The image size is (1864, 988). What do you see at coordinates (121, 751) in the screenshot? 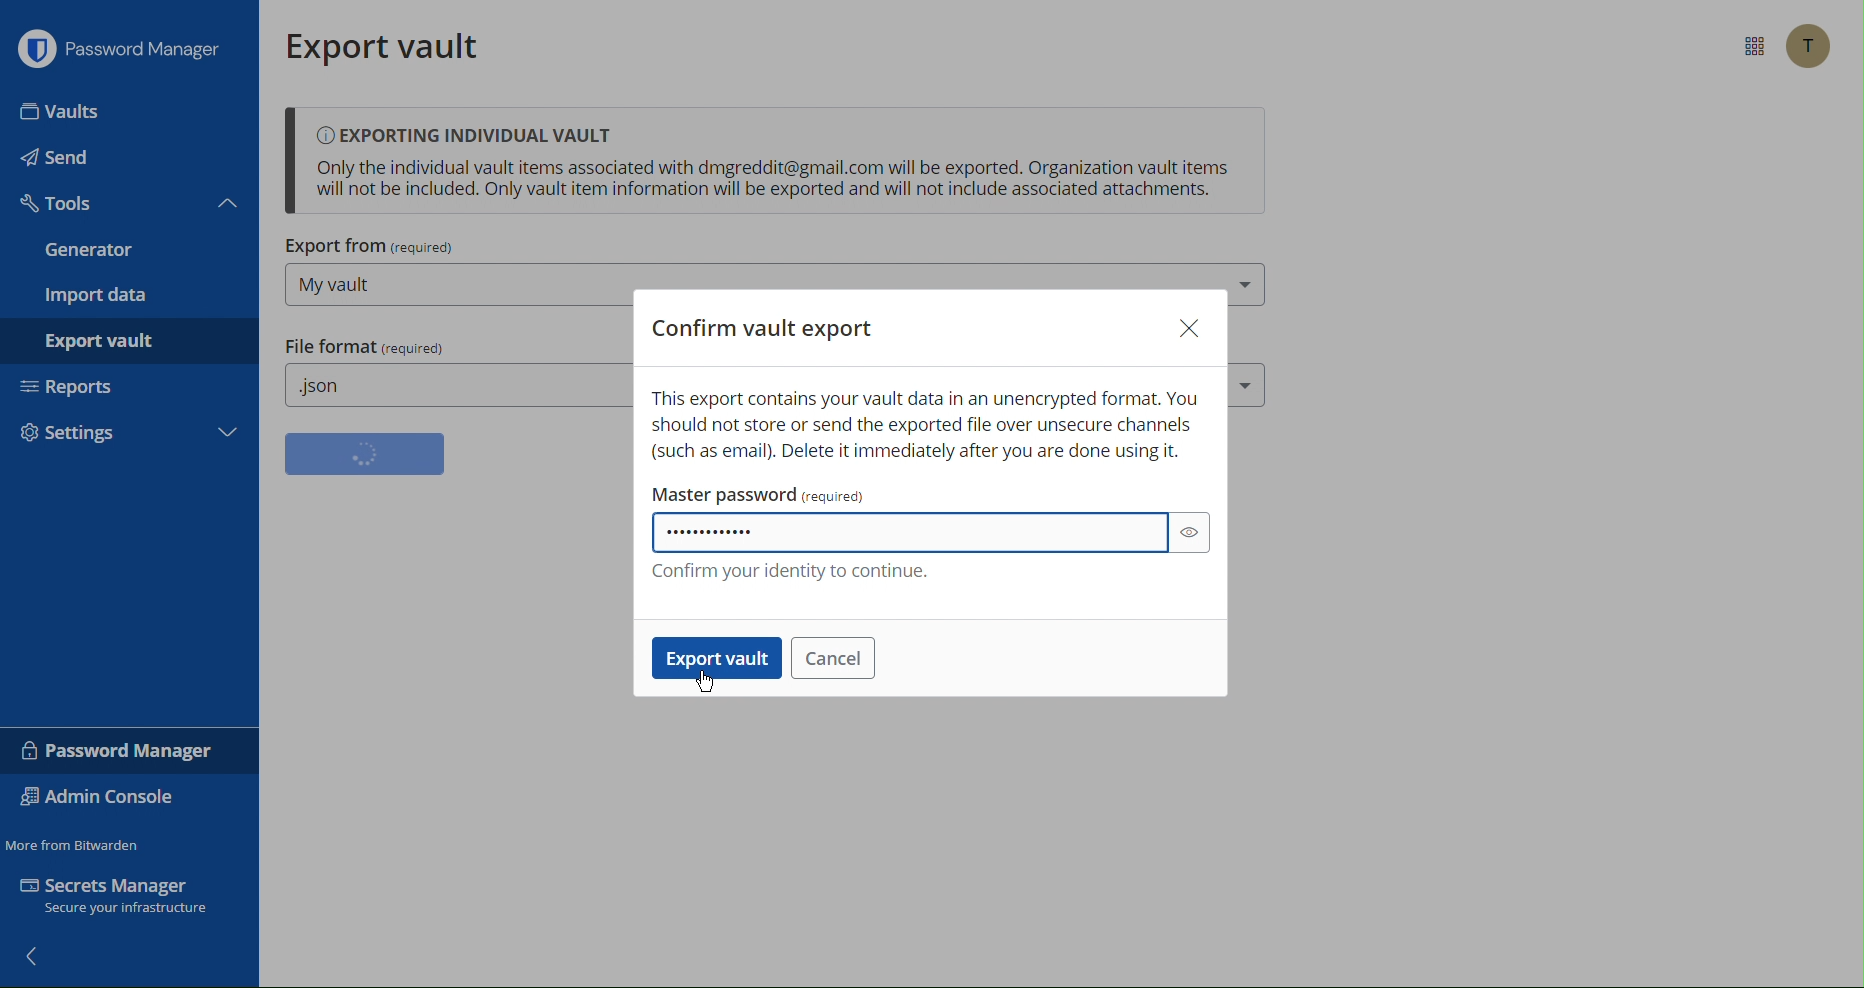
I see `Password Manager` at bounding box center [121, 751].